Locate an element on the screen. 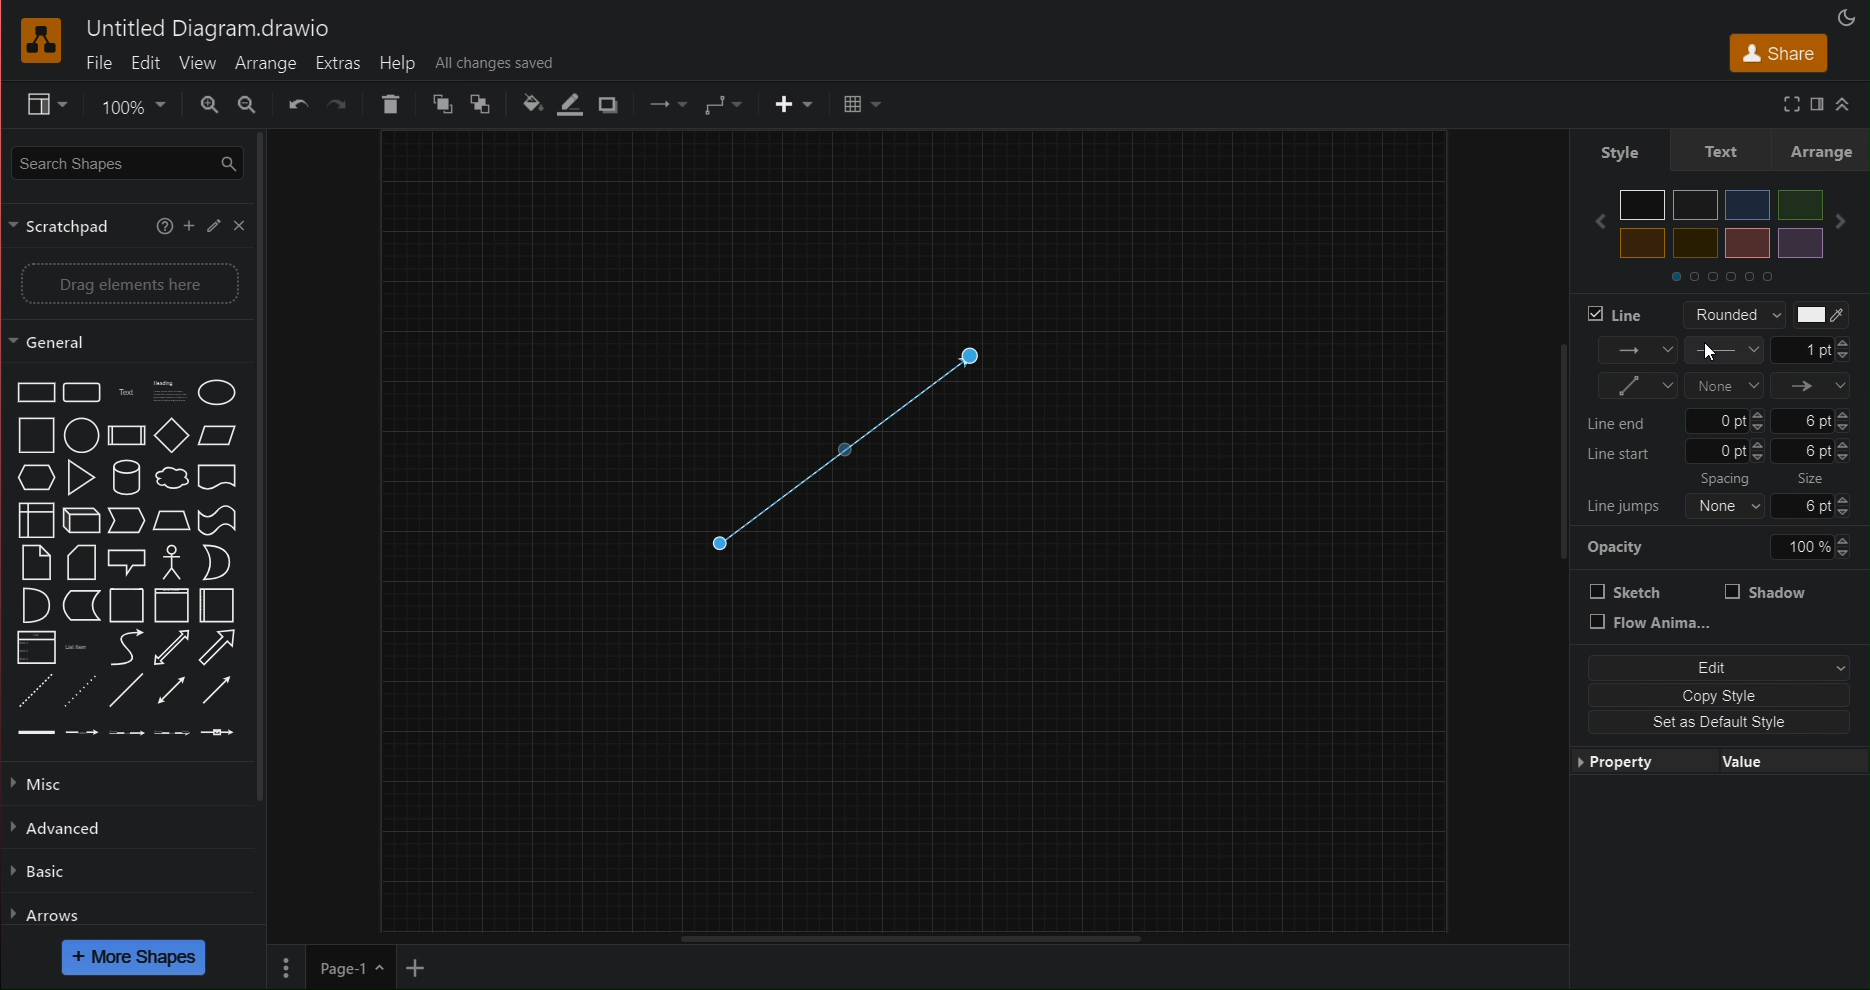 Image resolution: width=1870 pixels, height=990 pixels. Line Color is located at coordinates (1819, 315).